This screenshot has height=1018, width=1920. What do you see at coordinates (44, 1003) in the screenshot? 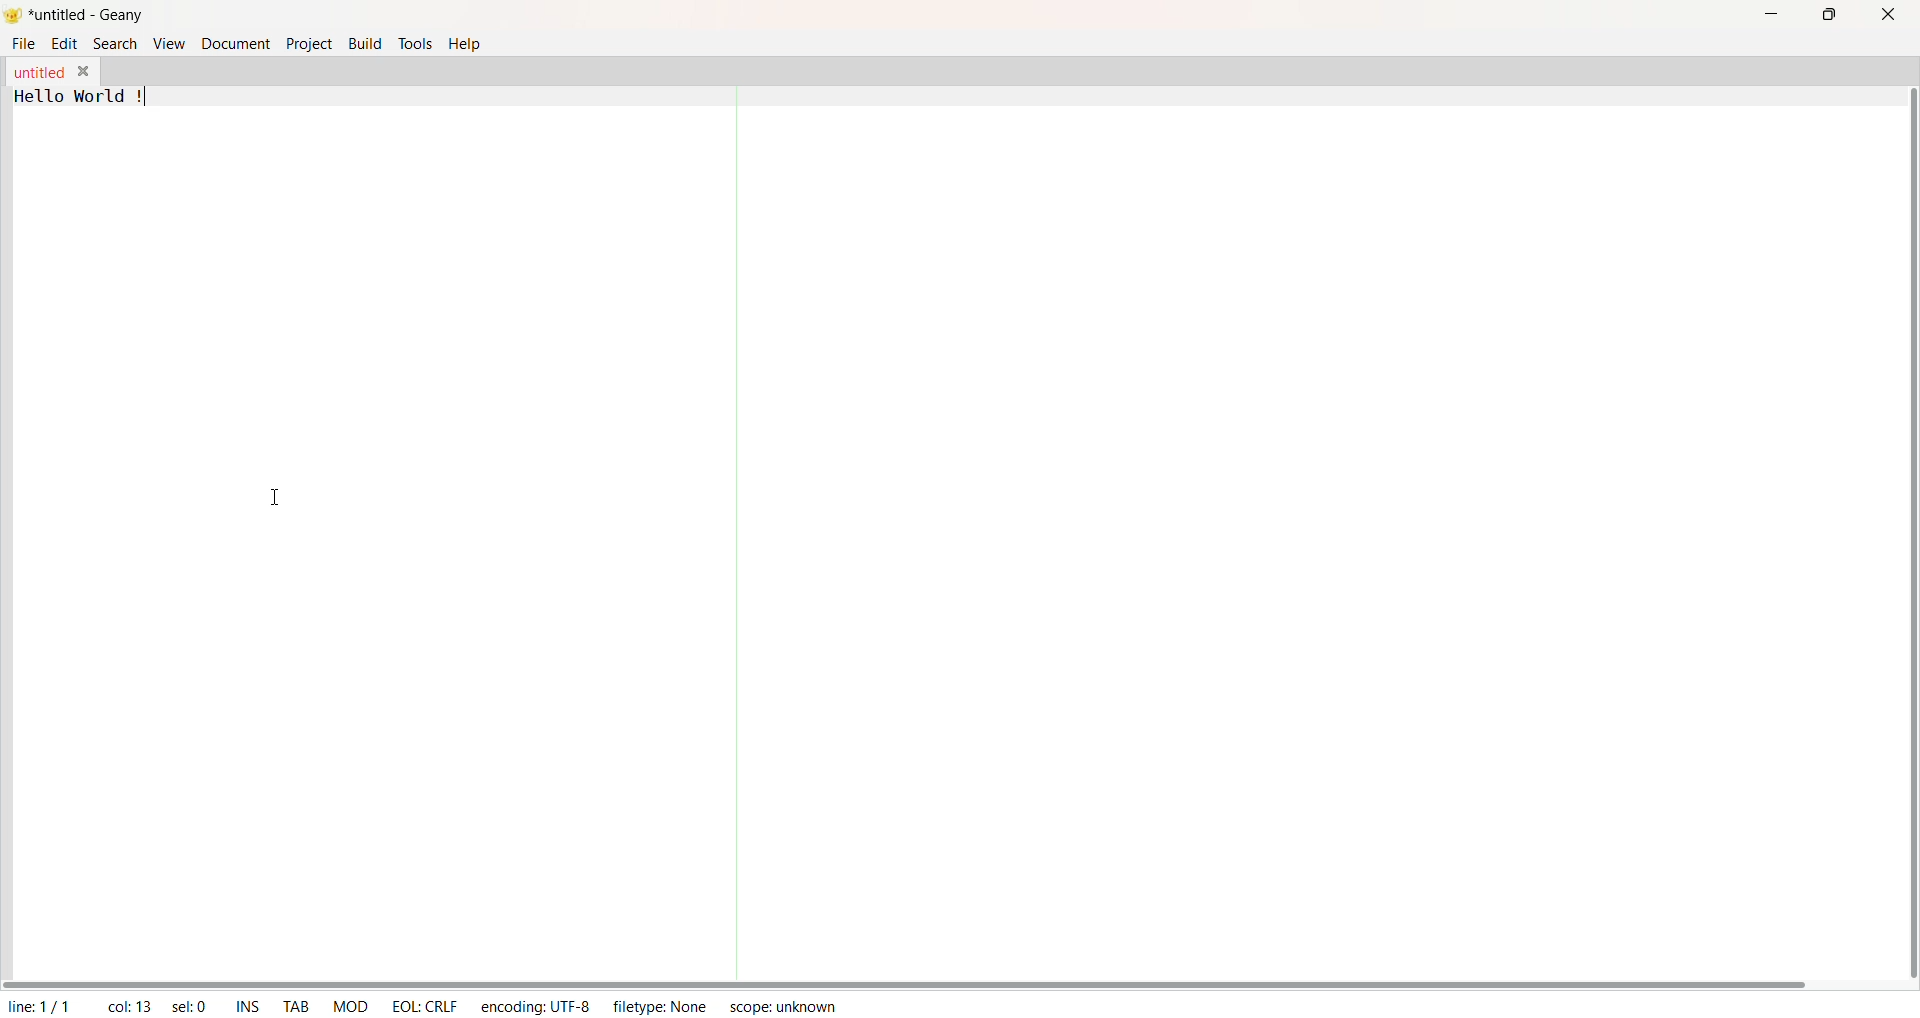
I see `Line 1/1` at bounding box center [44, 1003].